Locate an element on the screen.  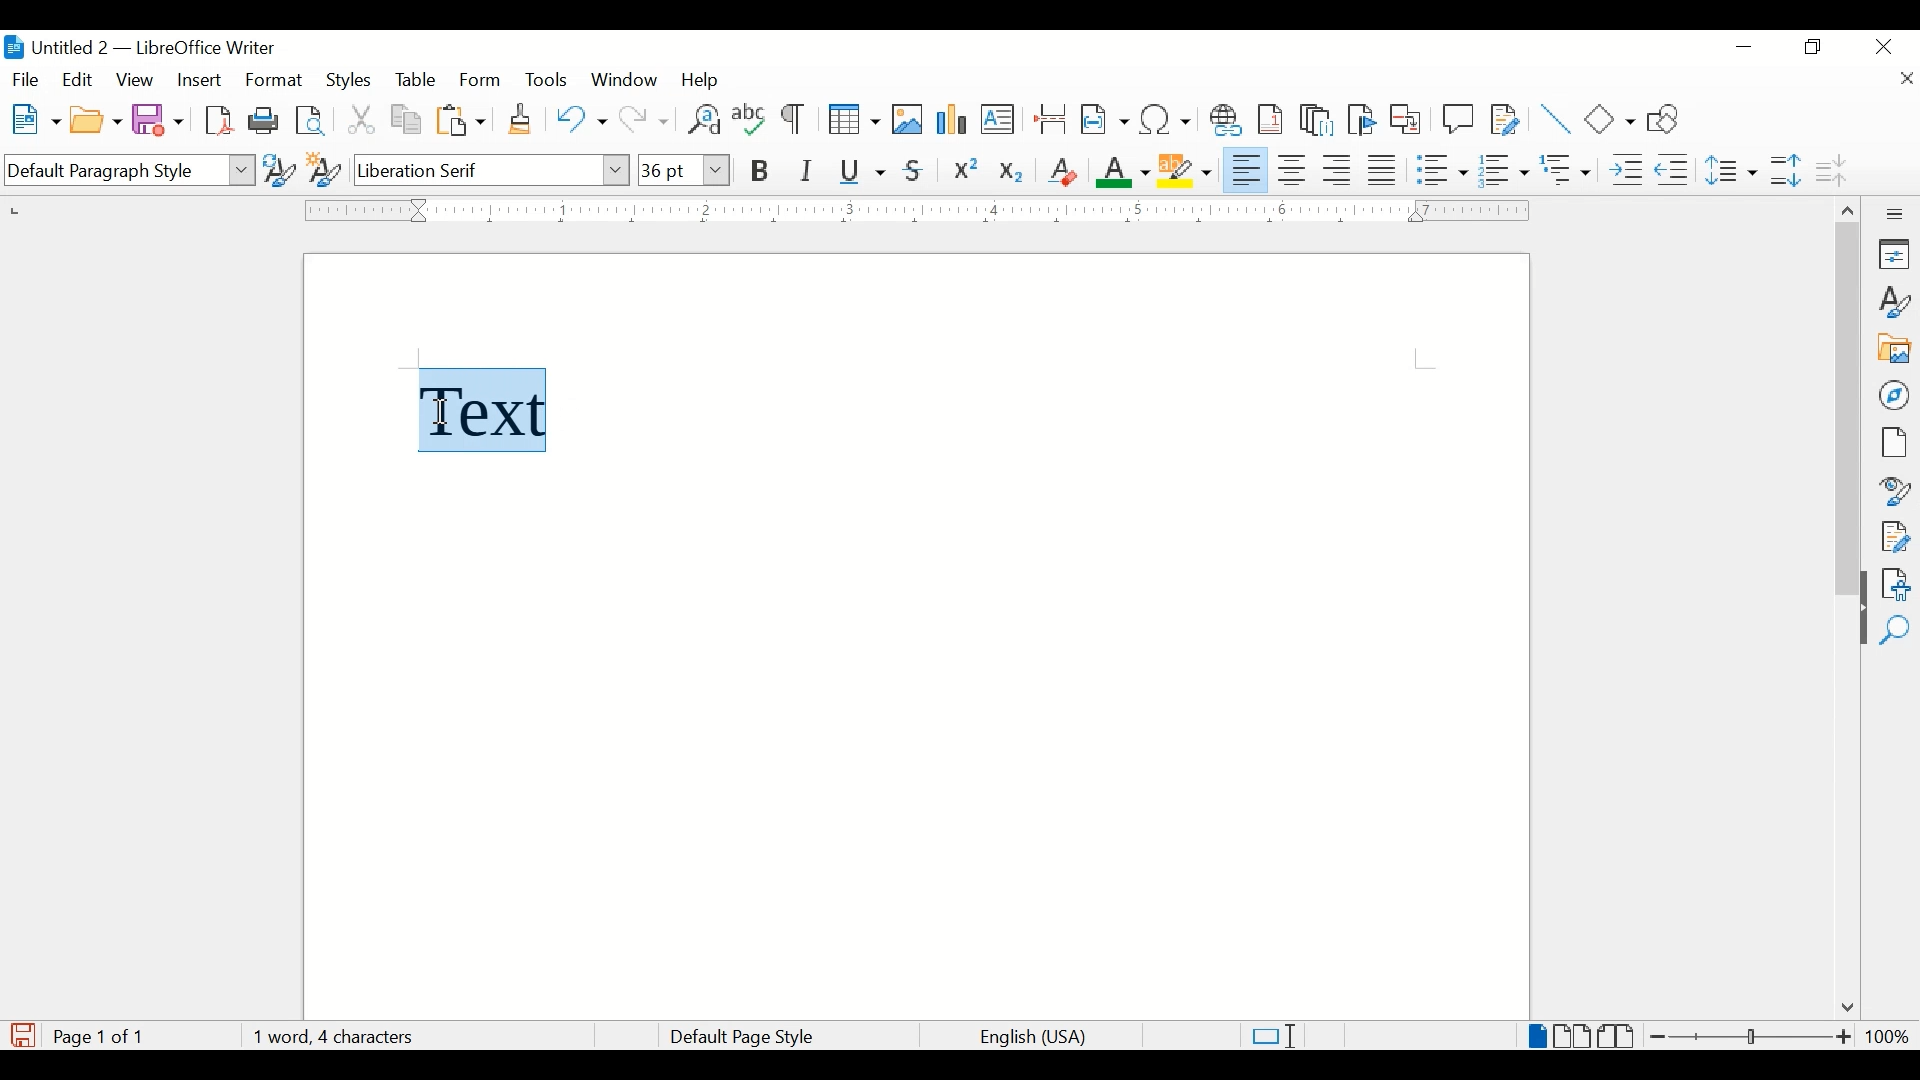
new comment is located at coordinates (1459, 119).